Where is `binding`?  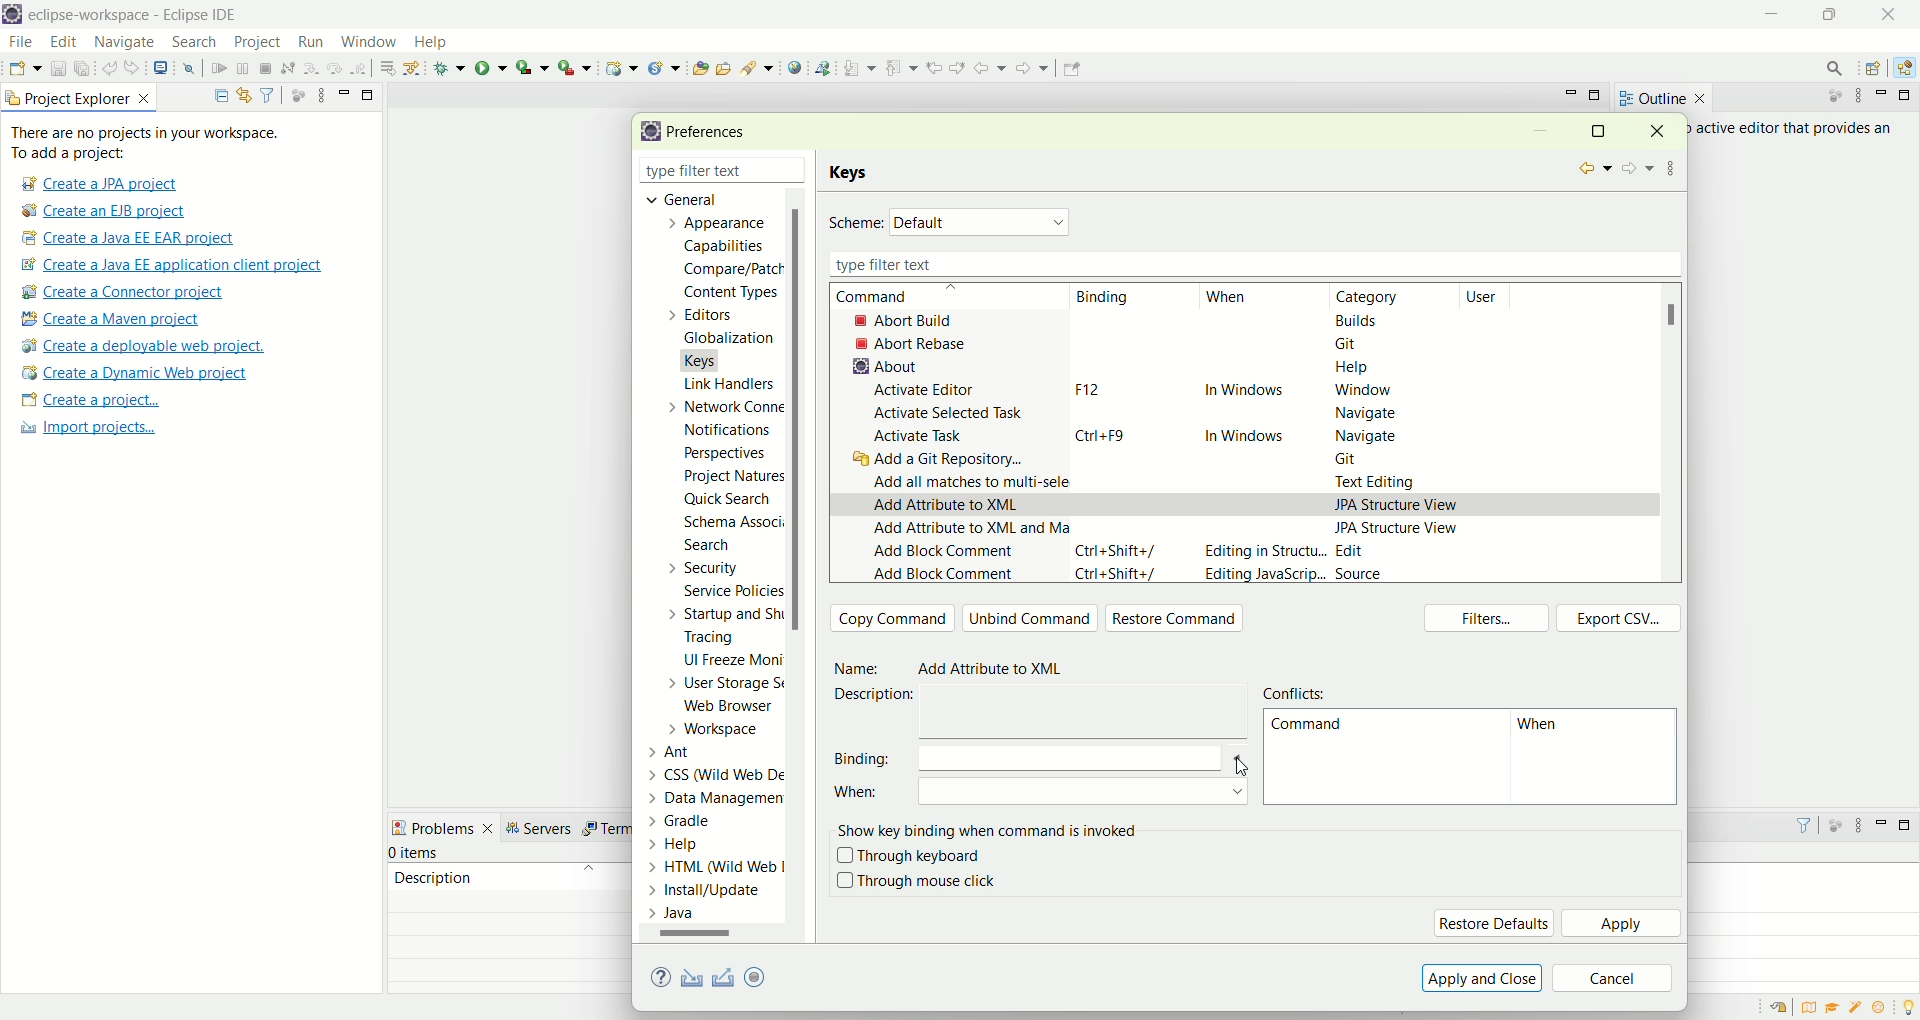 binding is located at coordinates (1042, 757).